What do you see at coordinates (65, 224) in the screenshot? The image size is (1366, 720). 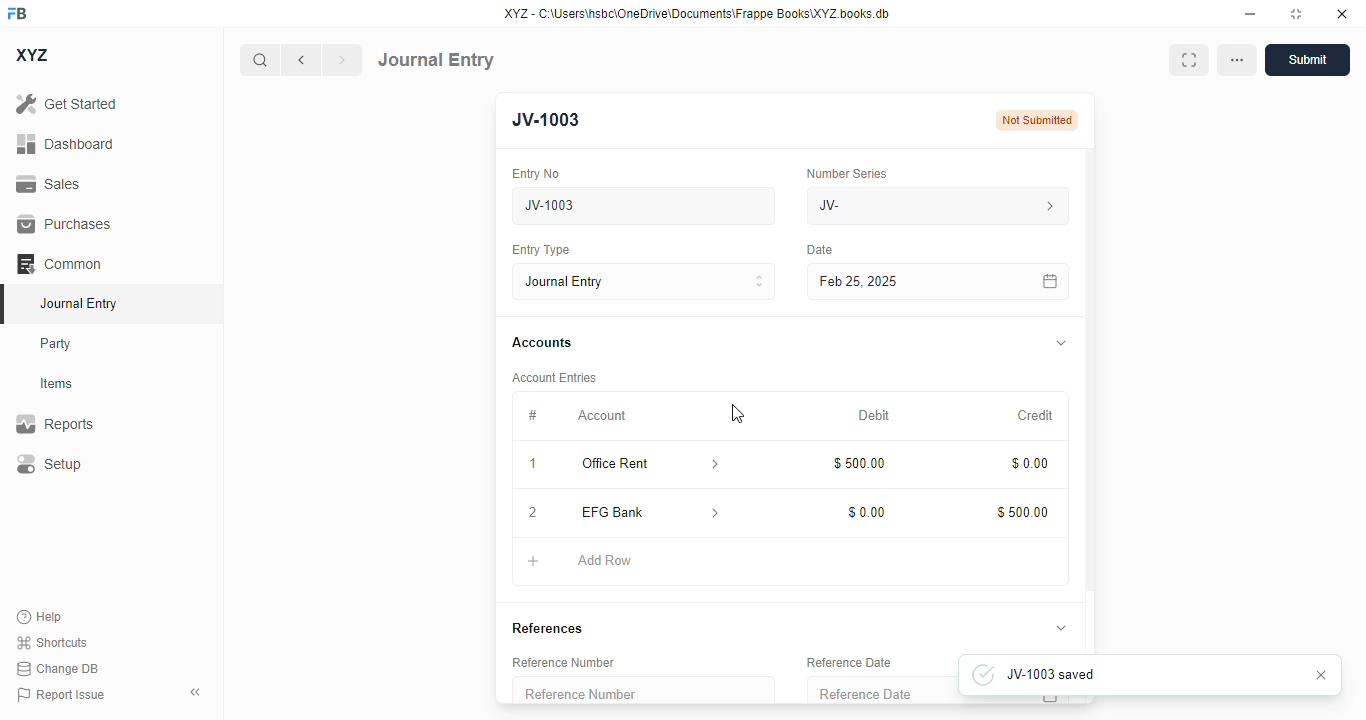 I see `purchases` at bounding box center [65, 224].